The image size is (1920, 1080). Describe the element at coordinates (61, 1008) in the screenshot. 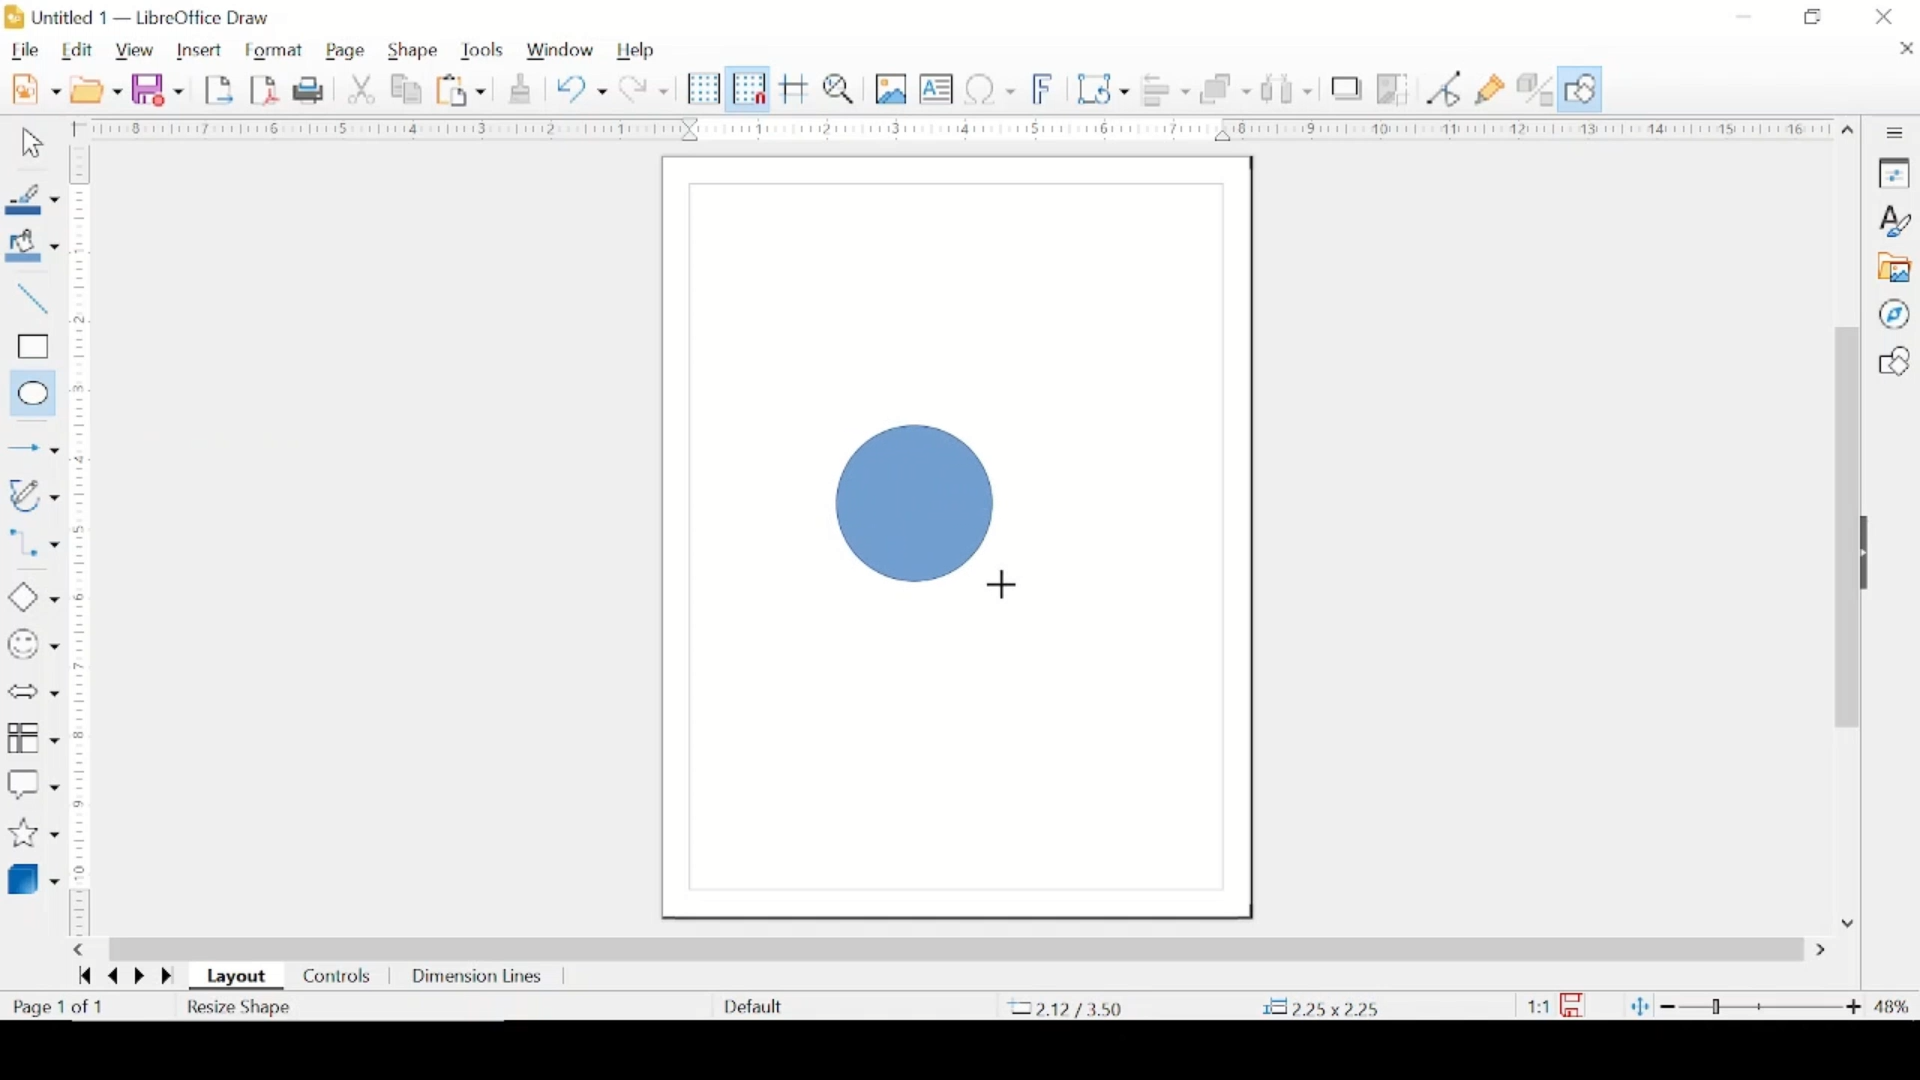

I see `page count` at that location.